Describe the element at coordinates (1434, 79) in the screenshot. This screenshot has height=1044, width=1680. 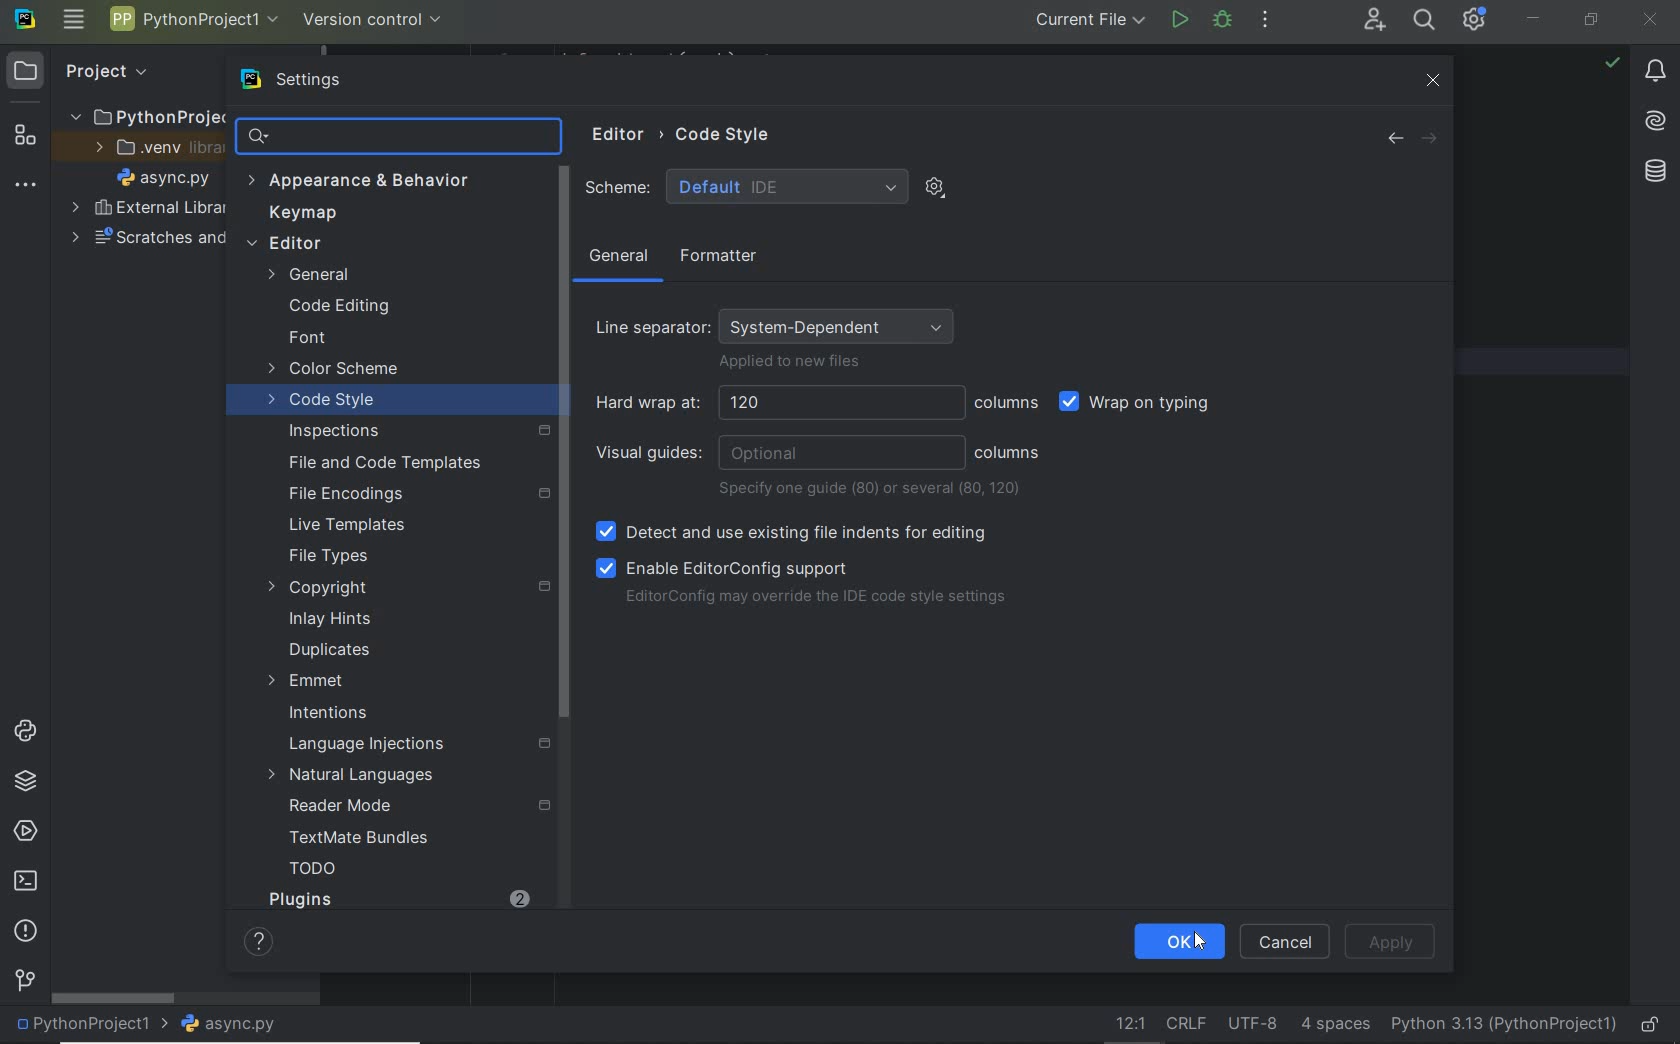
I see `close` at that location.